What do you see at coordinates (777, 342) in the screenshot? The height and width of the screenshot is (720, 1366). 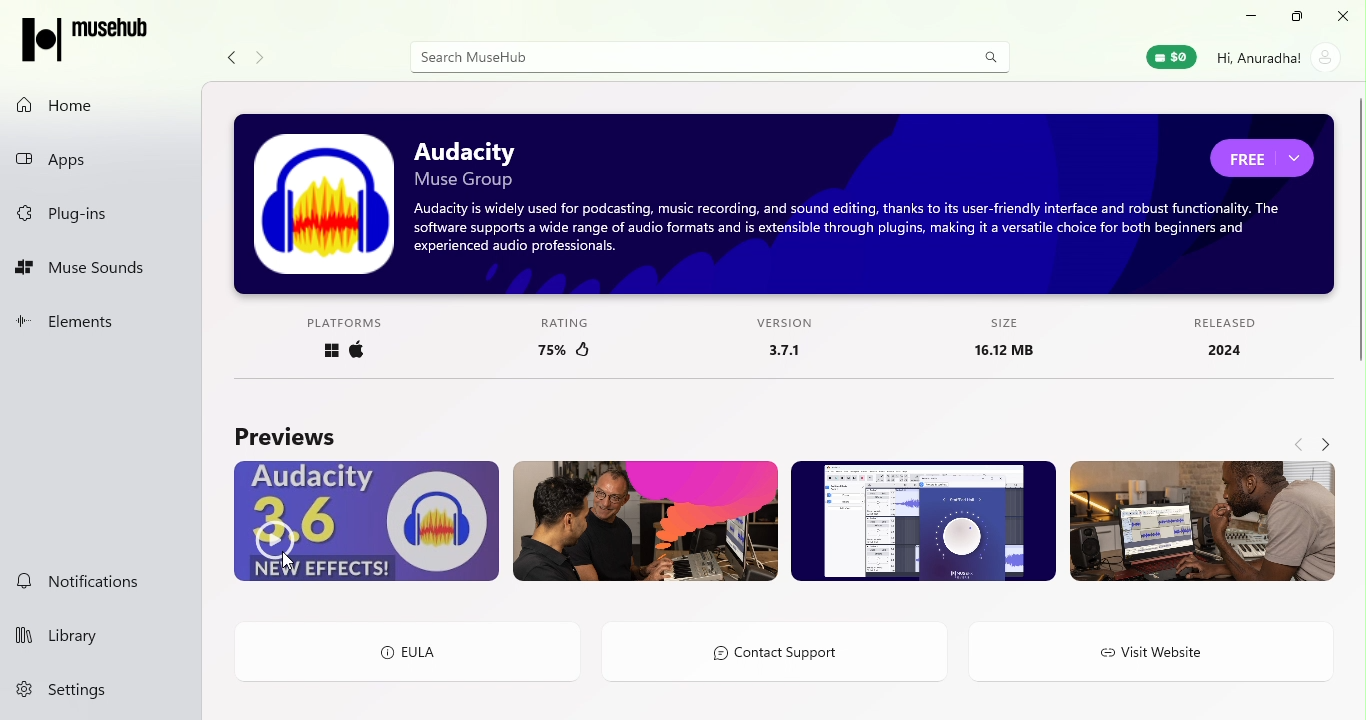 I see `Versions` at bounding box center [777, 342].